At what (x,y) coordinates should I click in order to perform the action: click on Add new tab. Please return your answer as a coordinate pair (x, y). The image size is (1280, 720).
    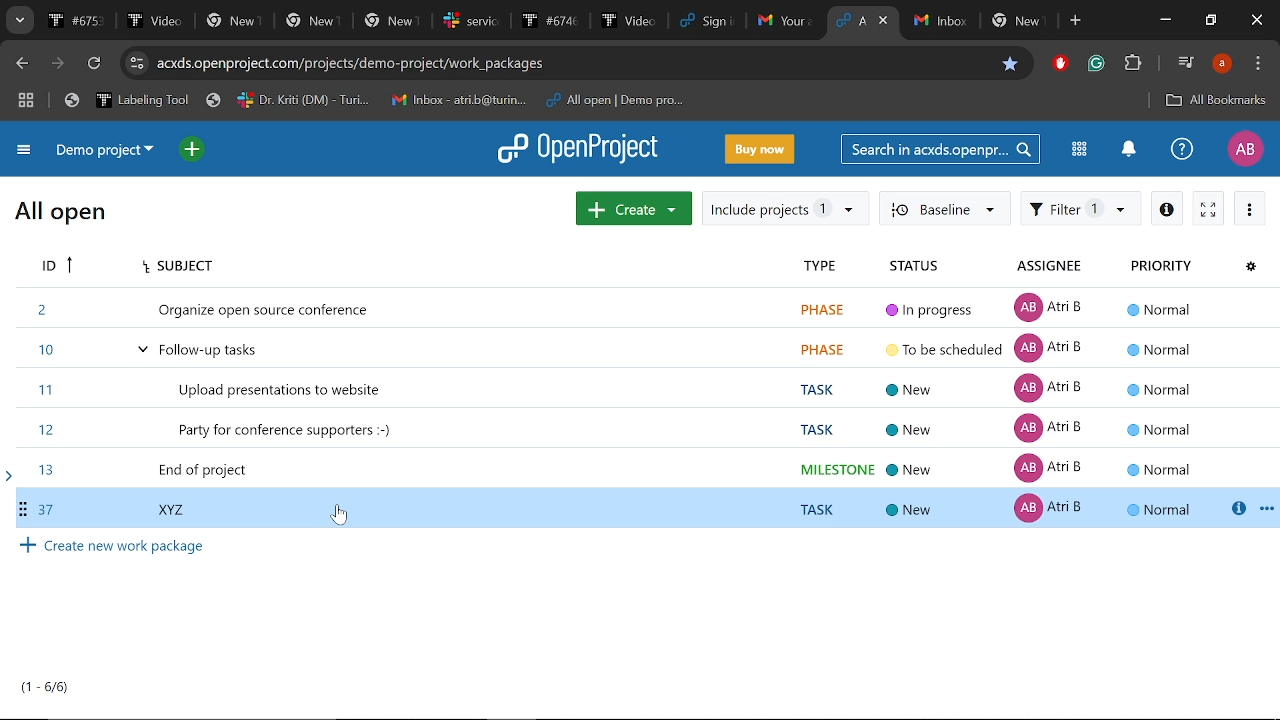
    Looking at the image, I should click on (1077, 21).